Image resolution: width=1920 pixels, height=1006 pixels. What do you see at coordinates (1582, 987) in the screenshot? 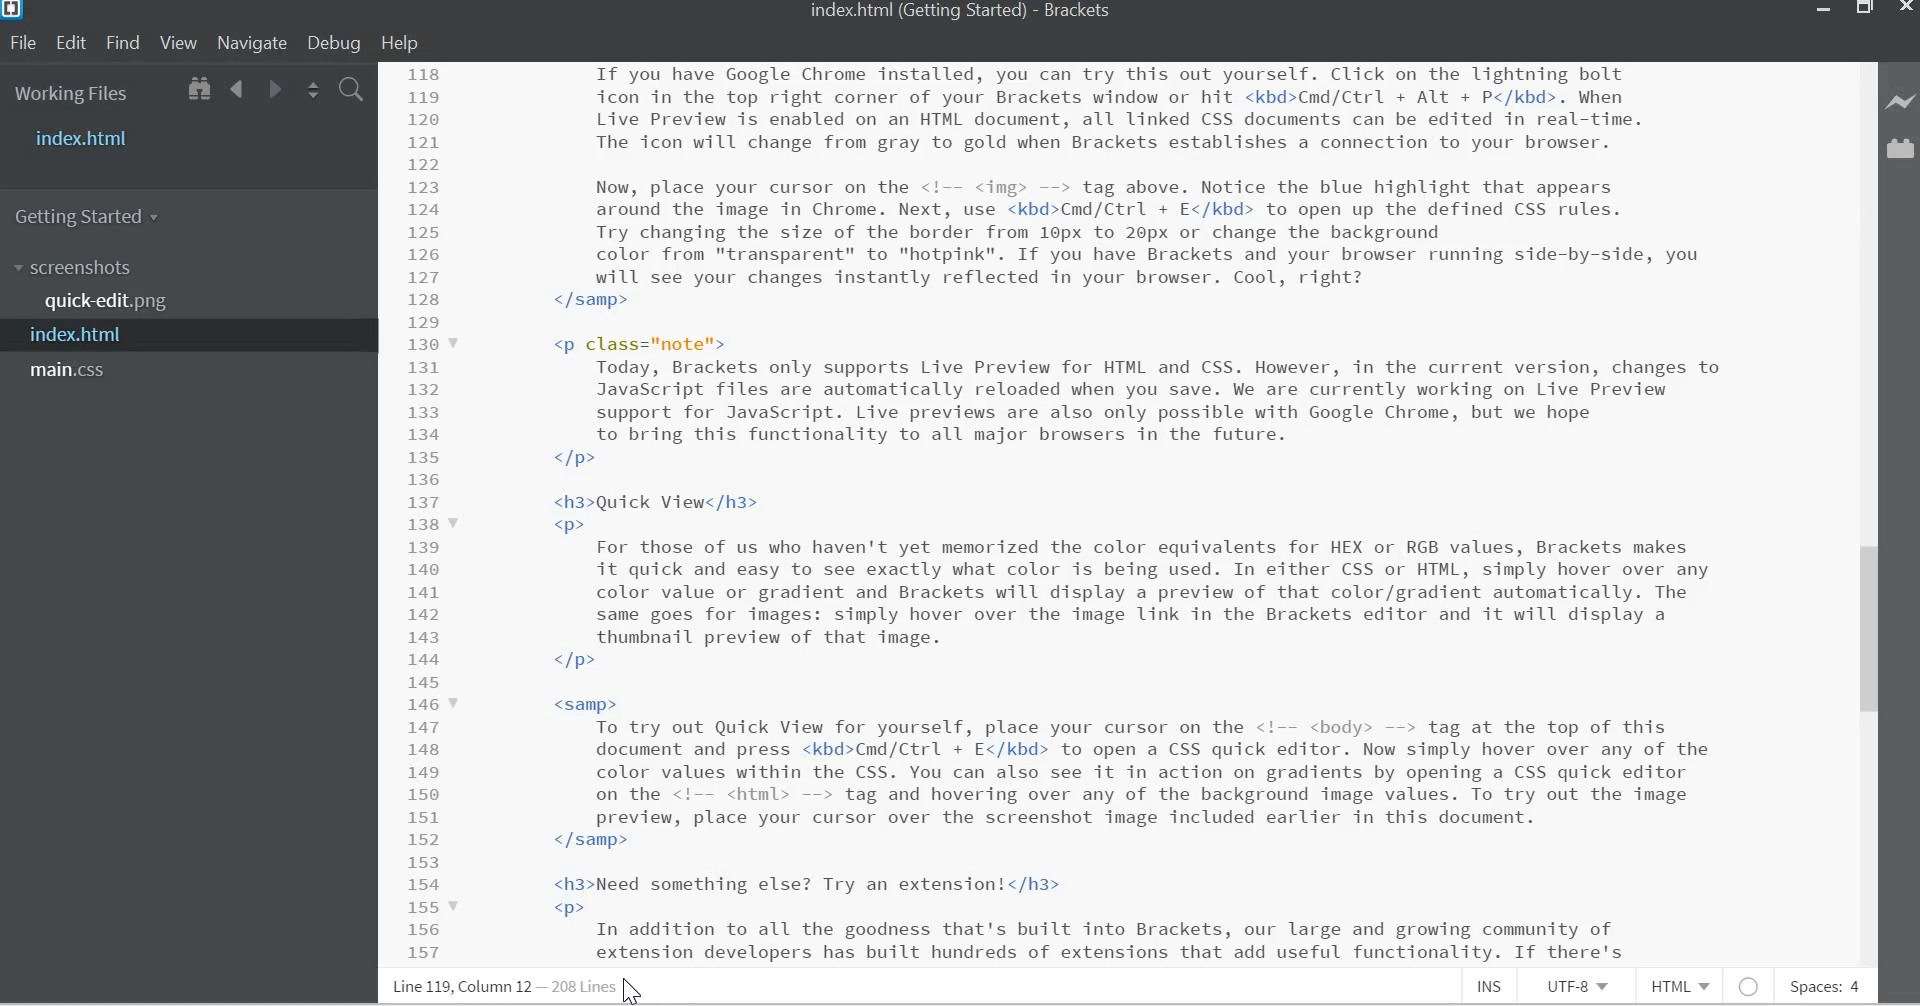
I see `File Encoding` at bounding box center [1582, 987].